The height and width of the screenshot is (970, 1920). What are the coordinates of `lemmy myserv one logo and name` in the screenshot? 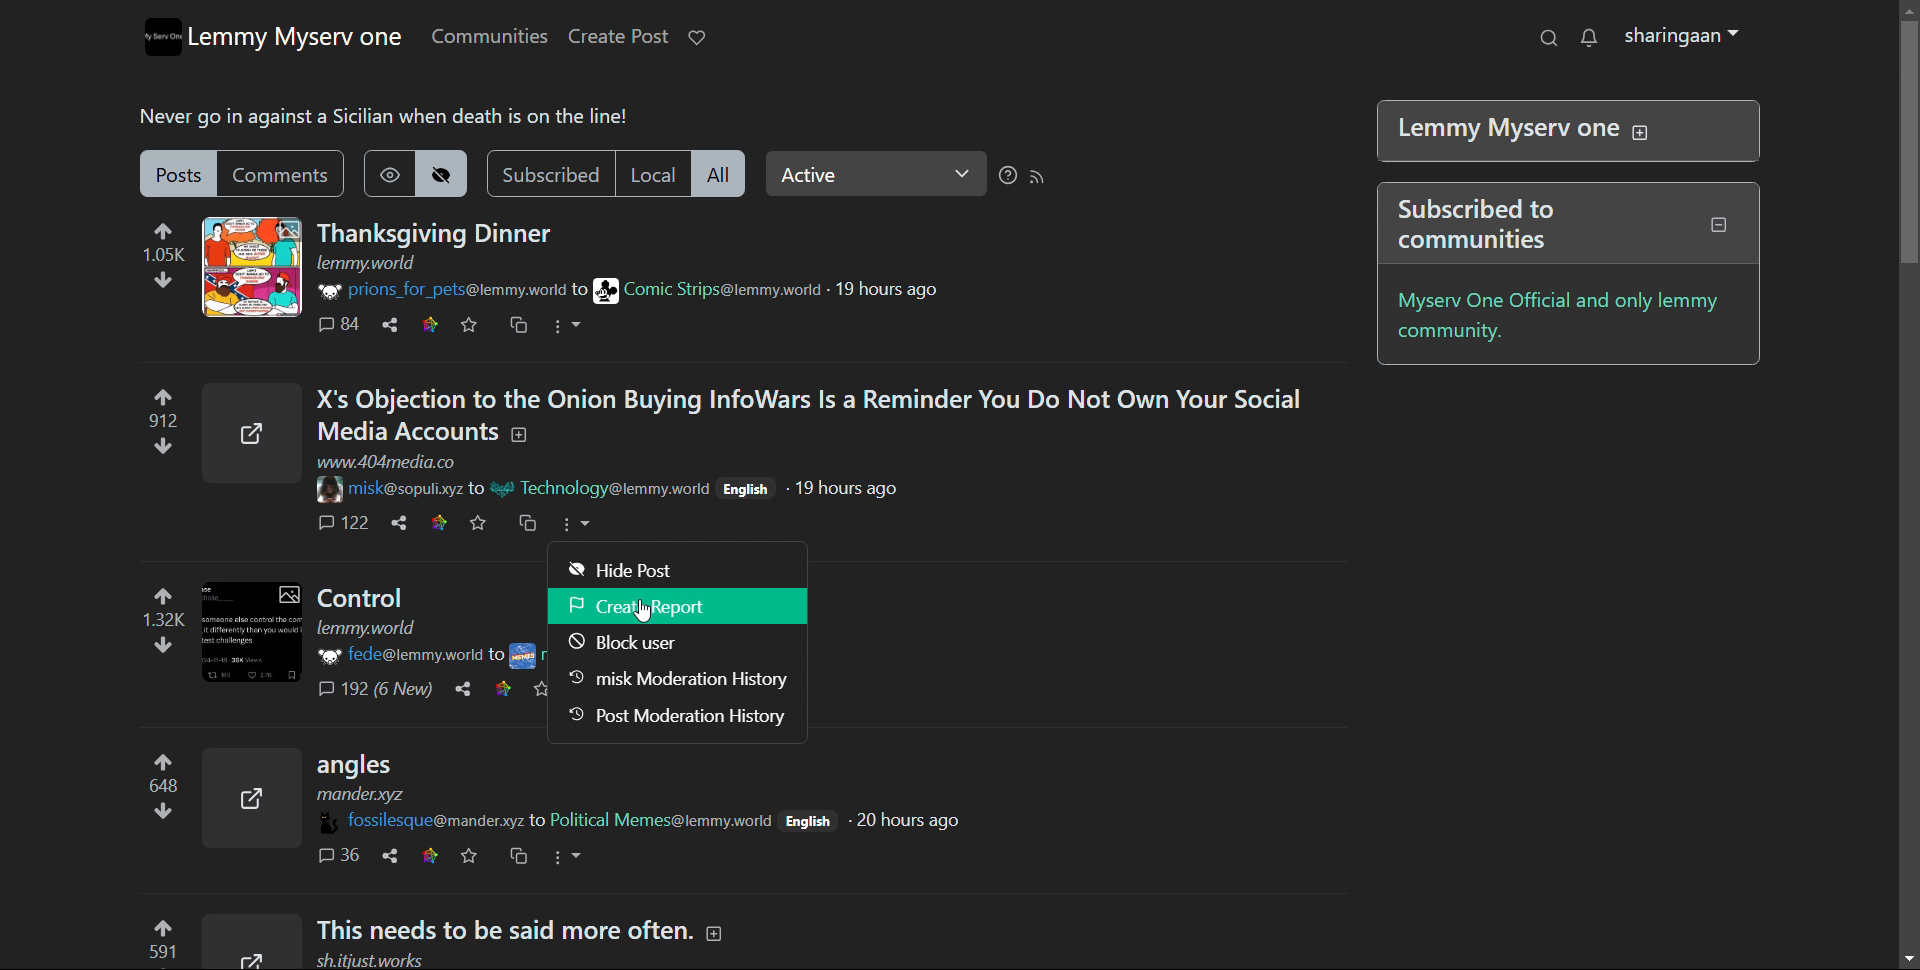 It's located at (275, 37).